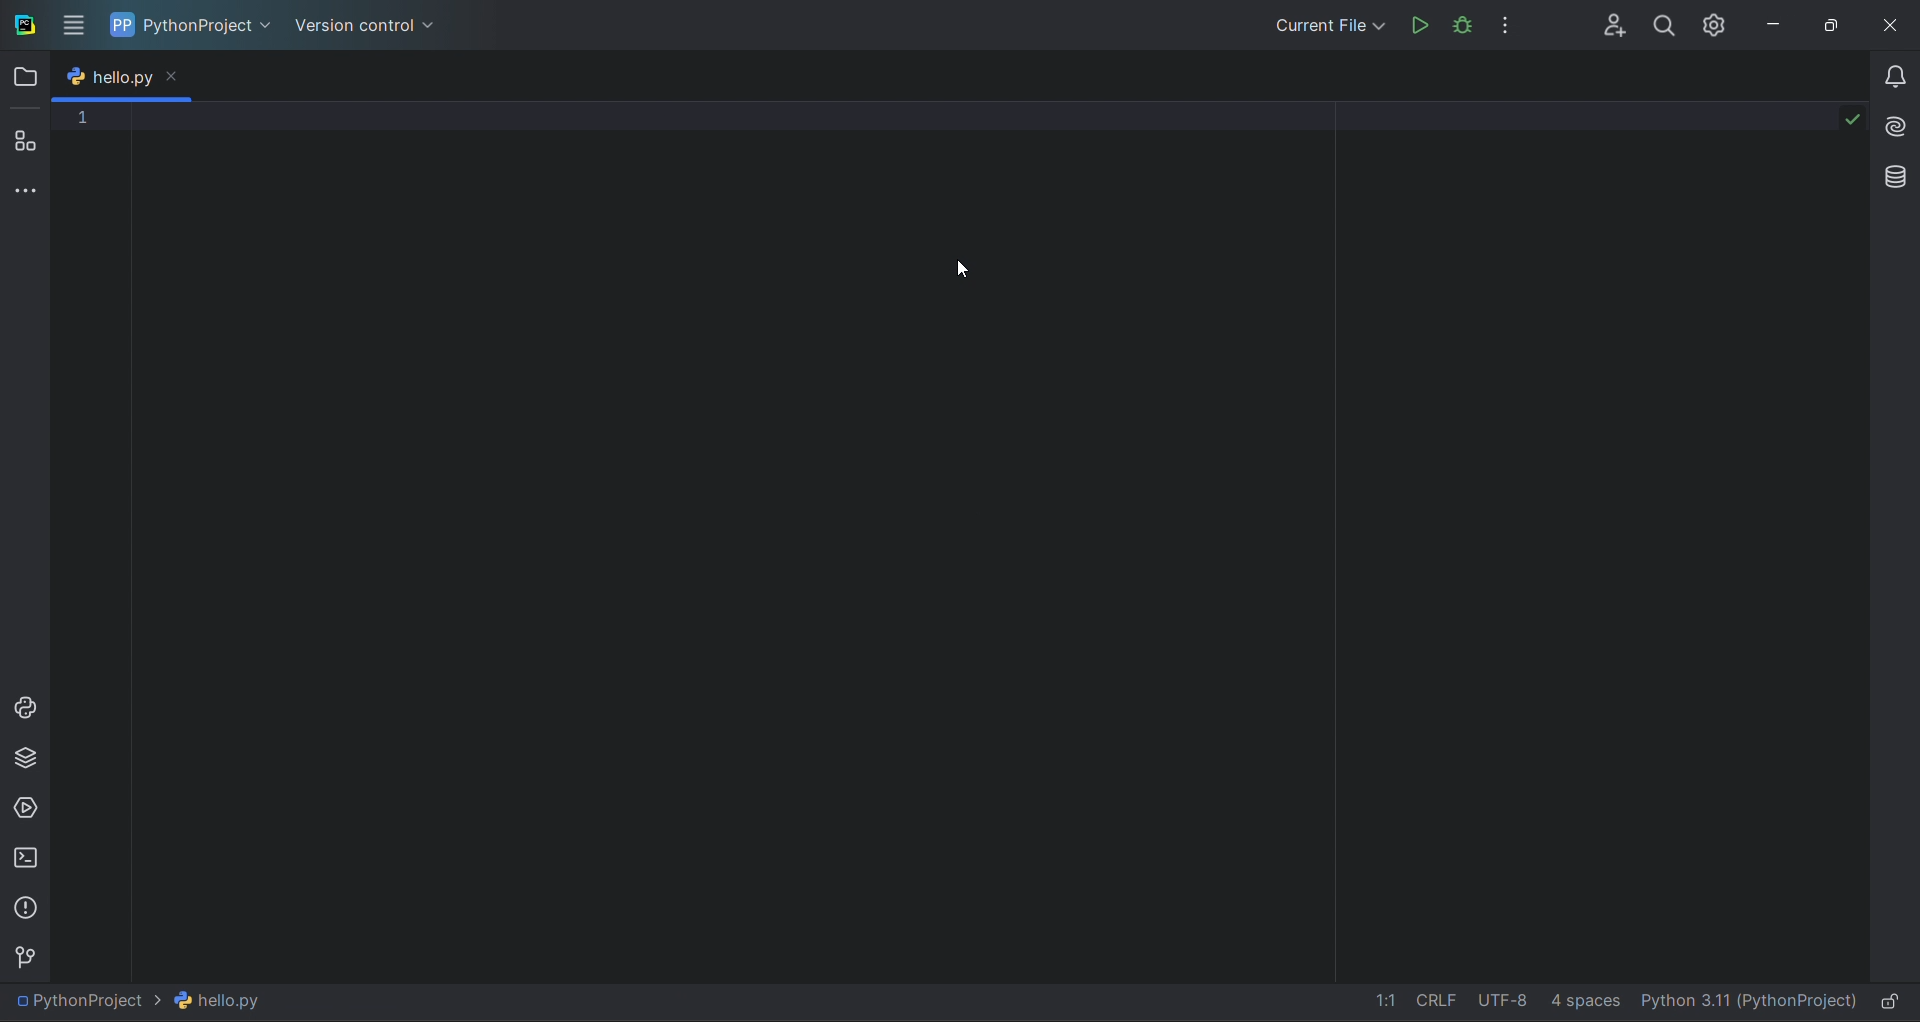 The height and width of the screenshot is (1022, 1920). I want to click on python console, so click(24, 710).